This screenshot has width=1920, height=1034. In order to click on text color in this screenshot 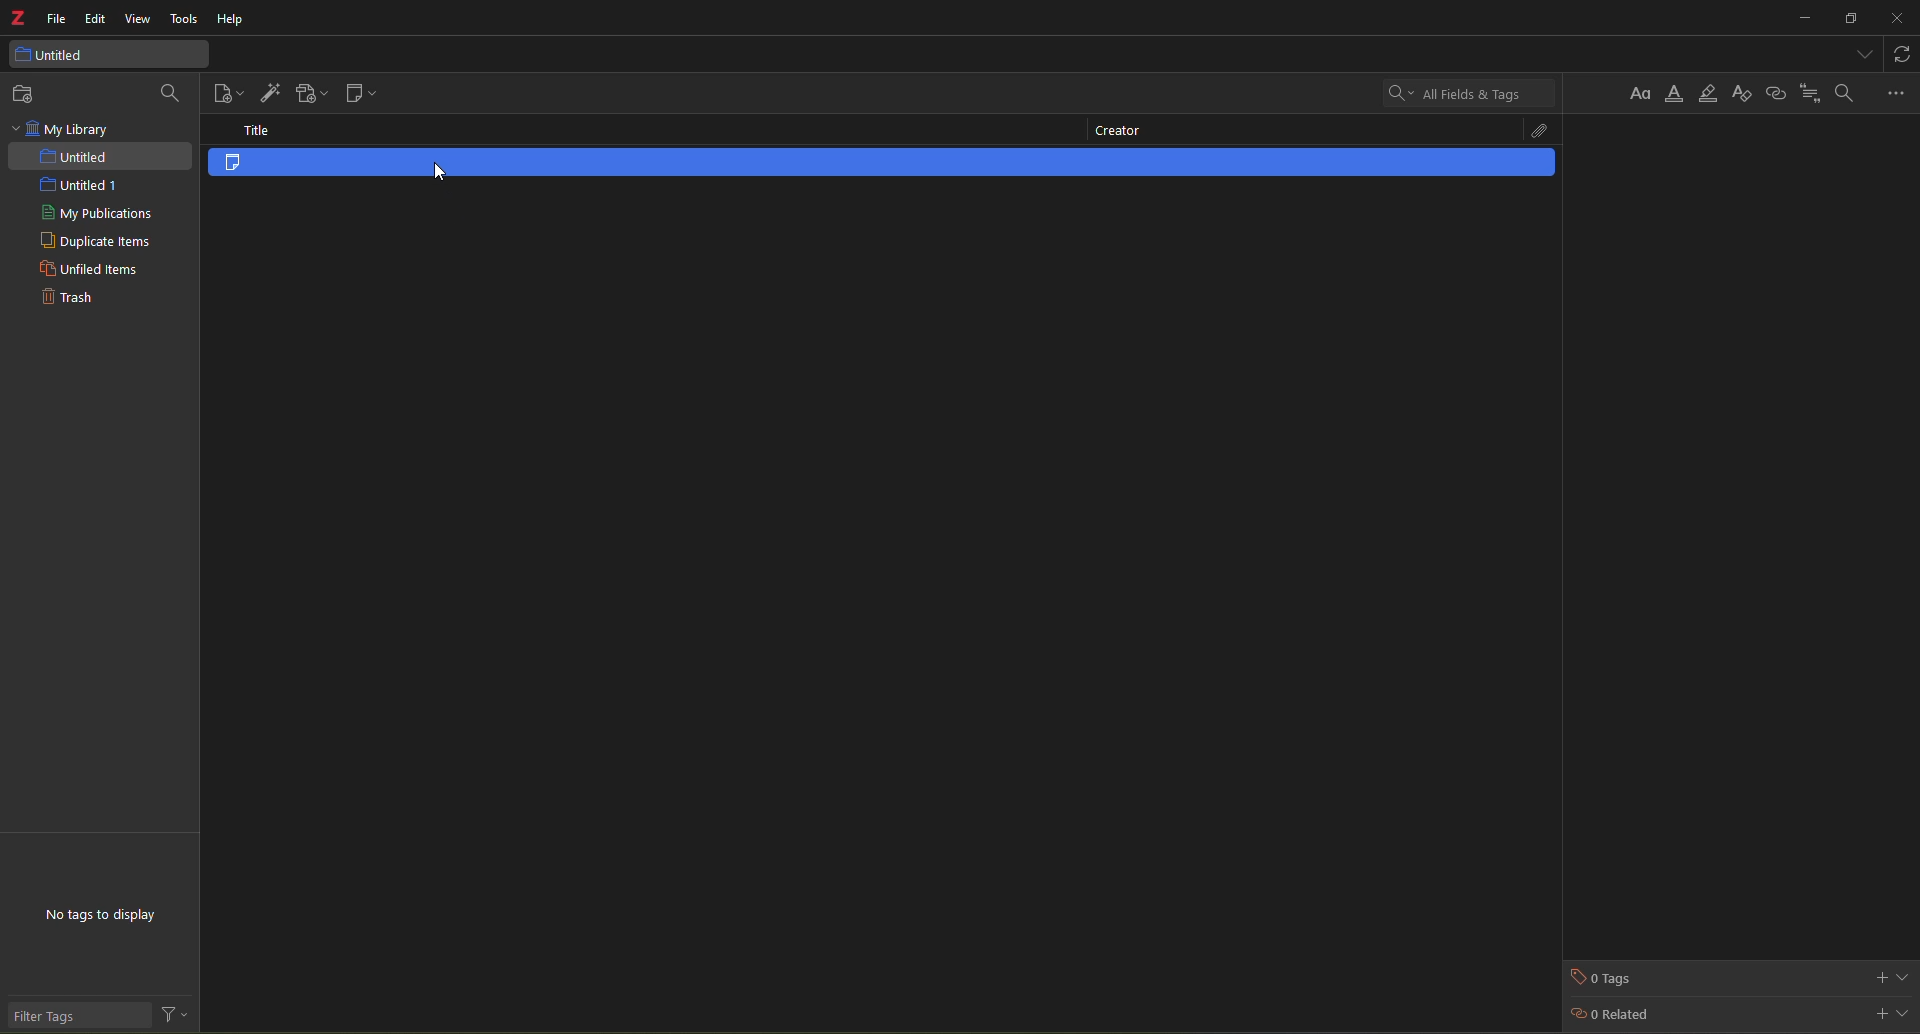, I will do `click(1676, 95)`.